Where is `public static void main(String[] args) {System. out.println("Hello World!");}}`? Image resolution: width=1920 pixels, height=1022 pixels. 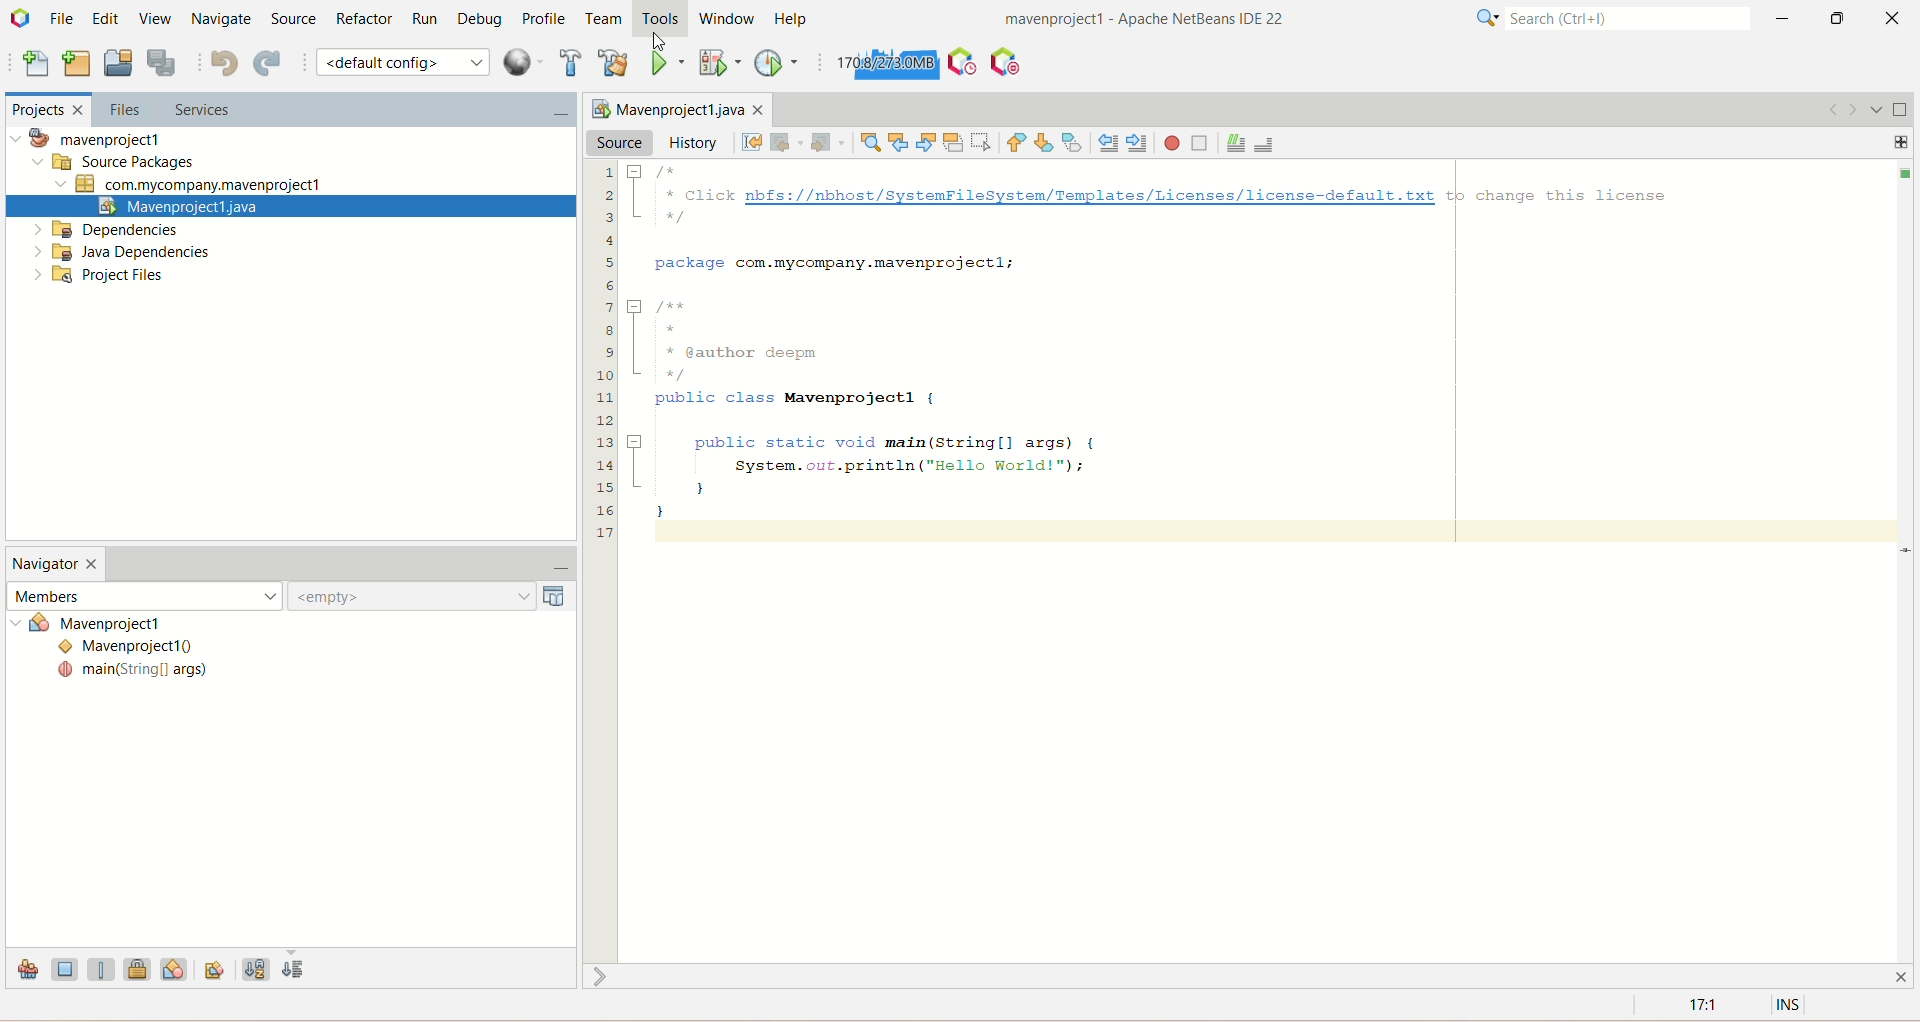
public static void main(String[] args) {System. out.println("Hello World!");}} is located at coordinates (869, 475).